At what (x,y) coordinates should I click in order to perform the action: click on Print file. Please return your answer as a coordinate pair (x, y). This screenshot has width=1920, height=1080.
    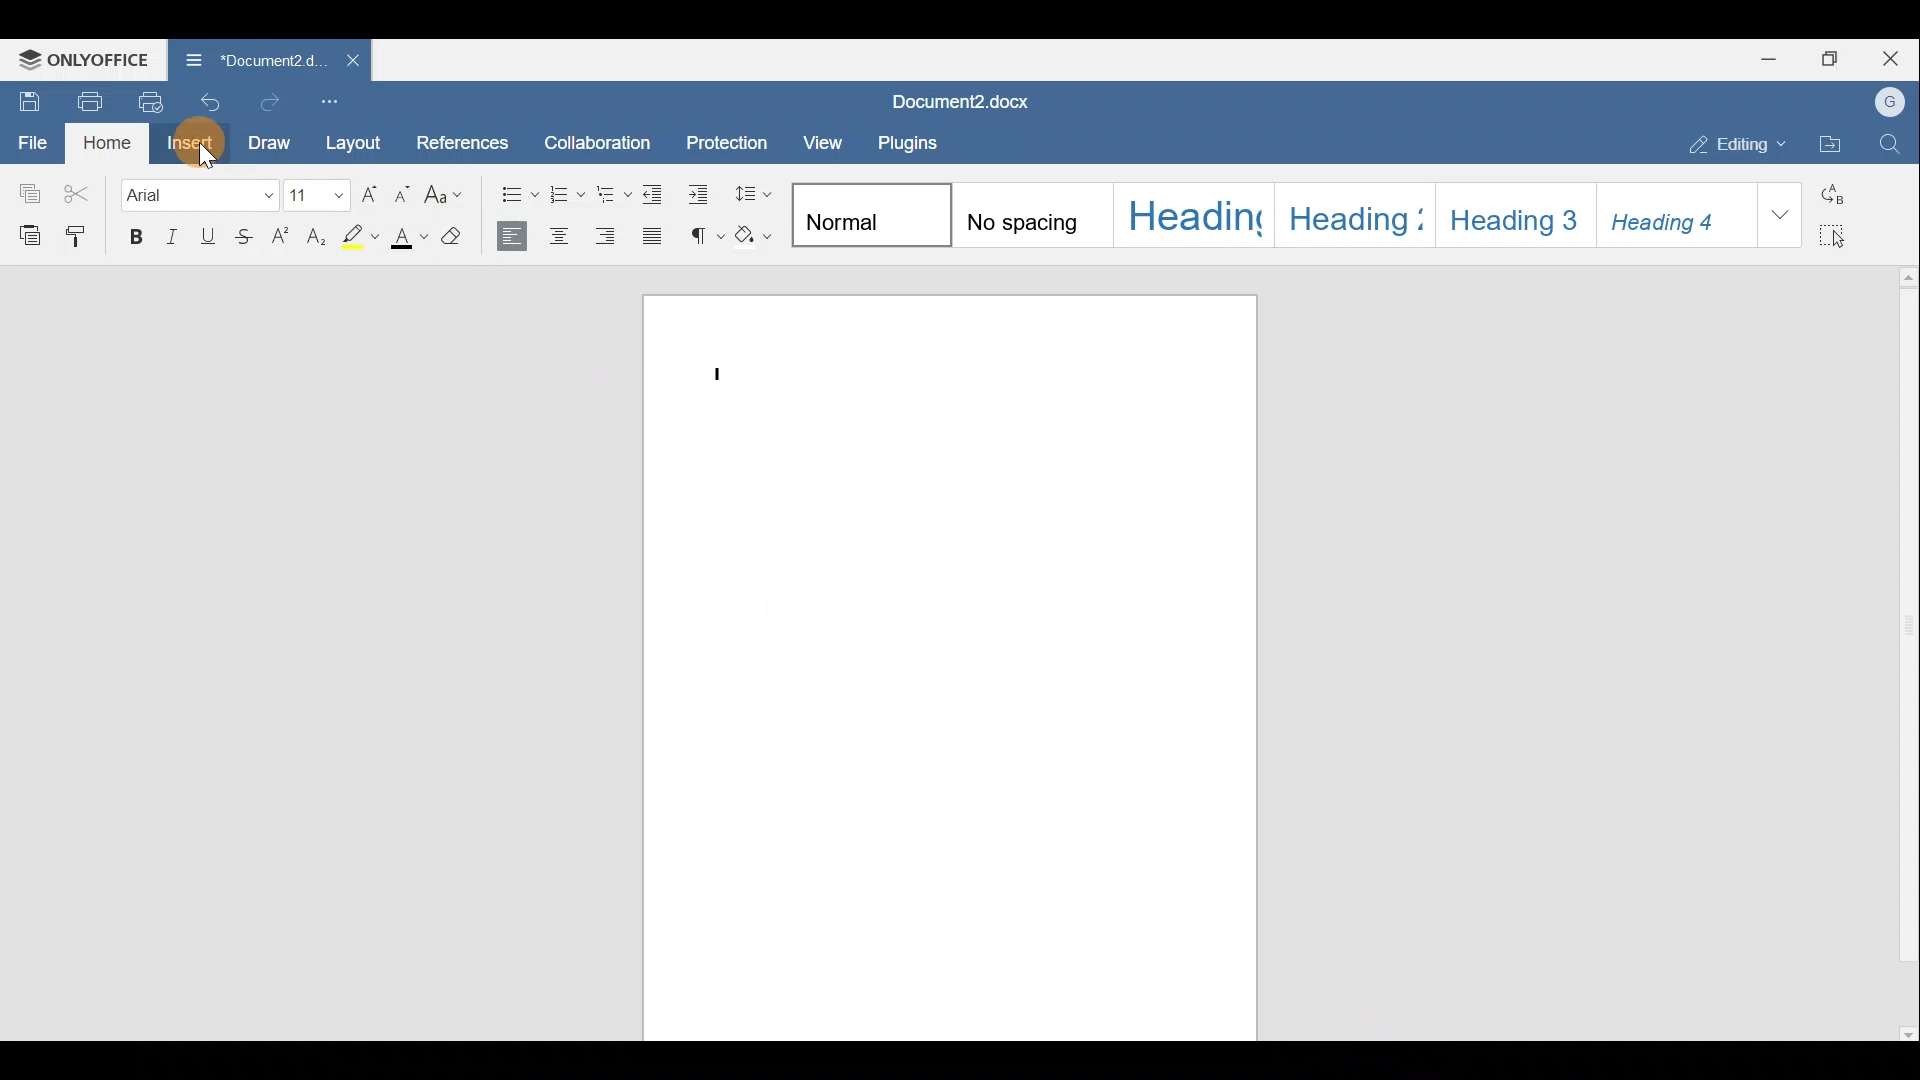
    Looking at the image, I should click on (88, 100).